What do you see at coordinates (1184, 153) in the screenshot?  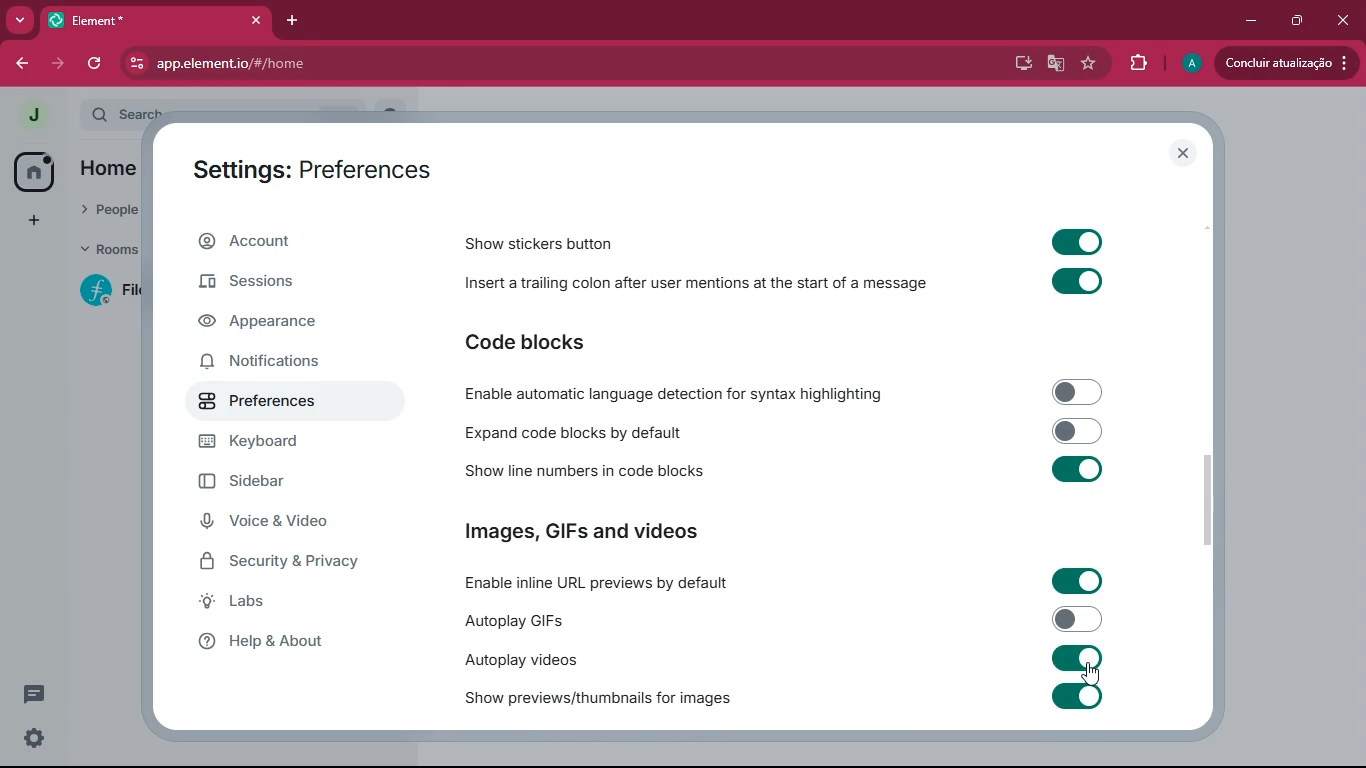 I see `close` at bounding box center [1184, 153].